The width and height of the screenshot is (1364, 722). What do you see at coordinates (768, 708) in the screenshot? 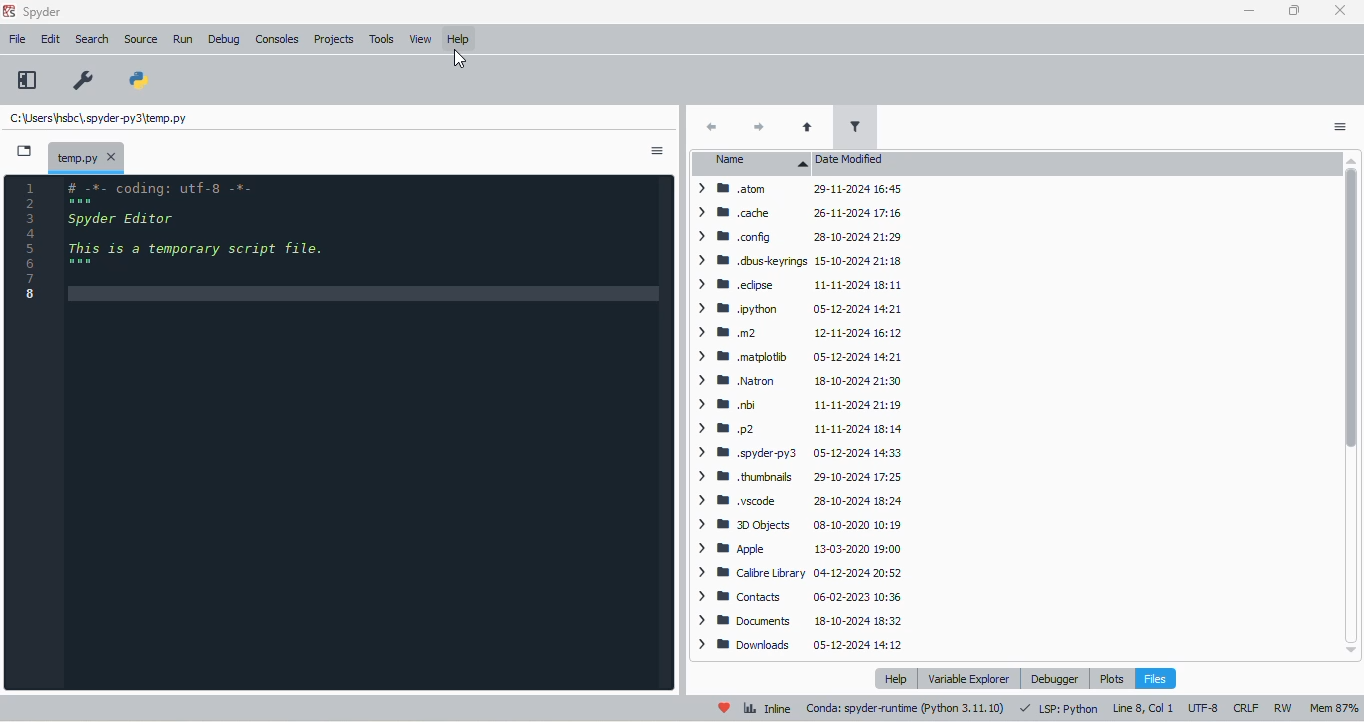
I see `inline` at bounding box center [768, 708].